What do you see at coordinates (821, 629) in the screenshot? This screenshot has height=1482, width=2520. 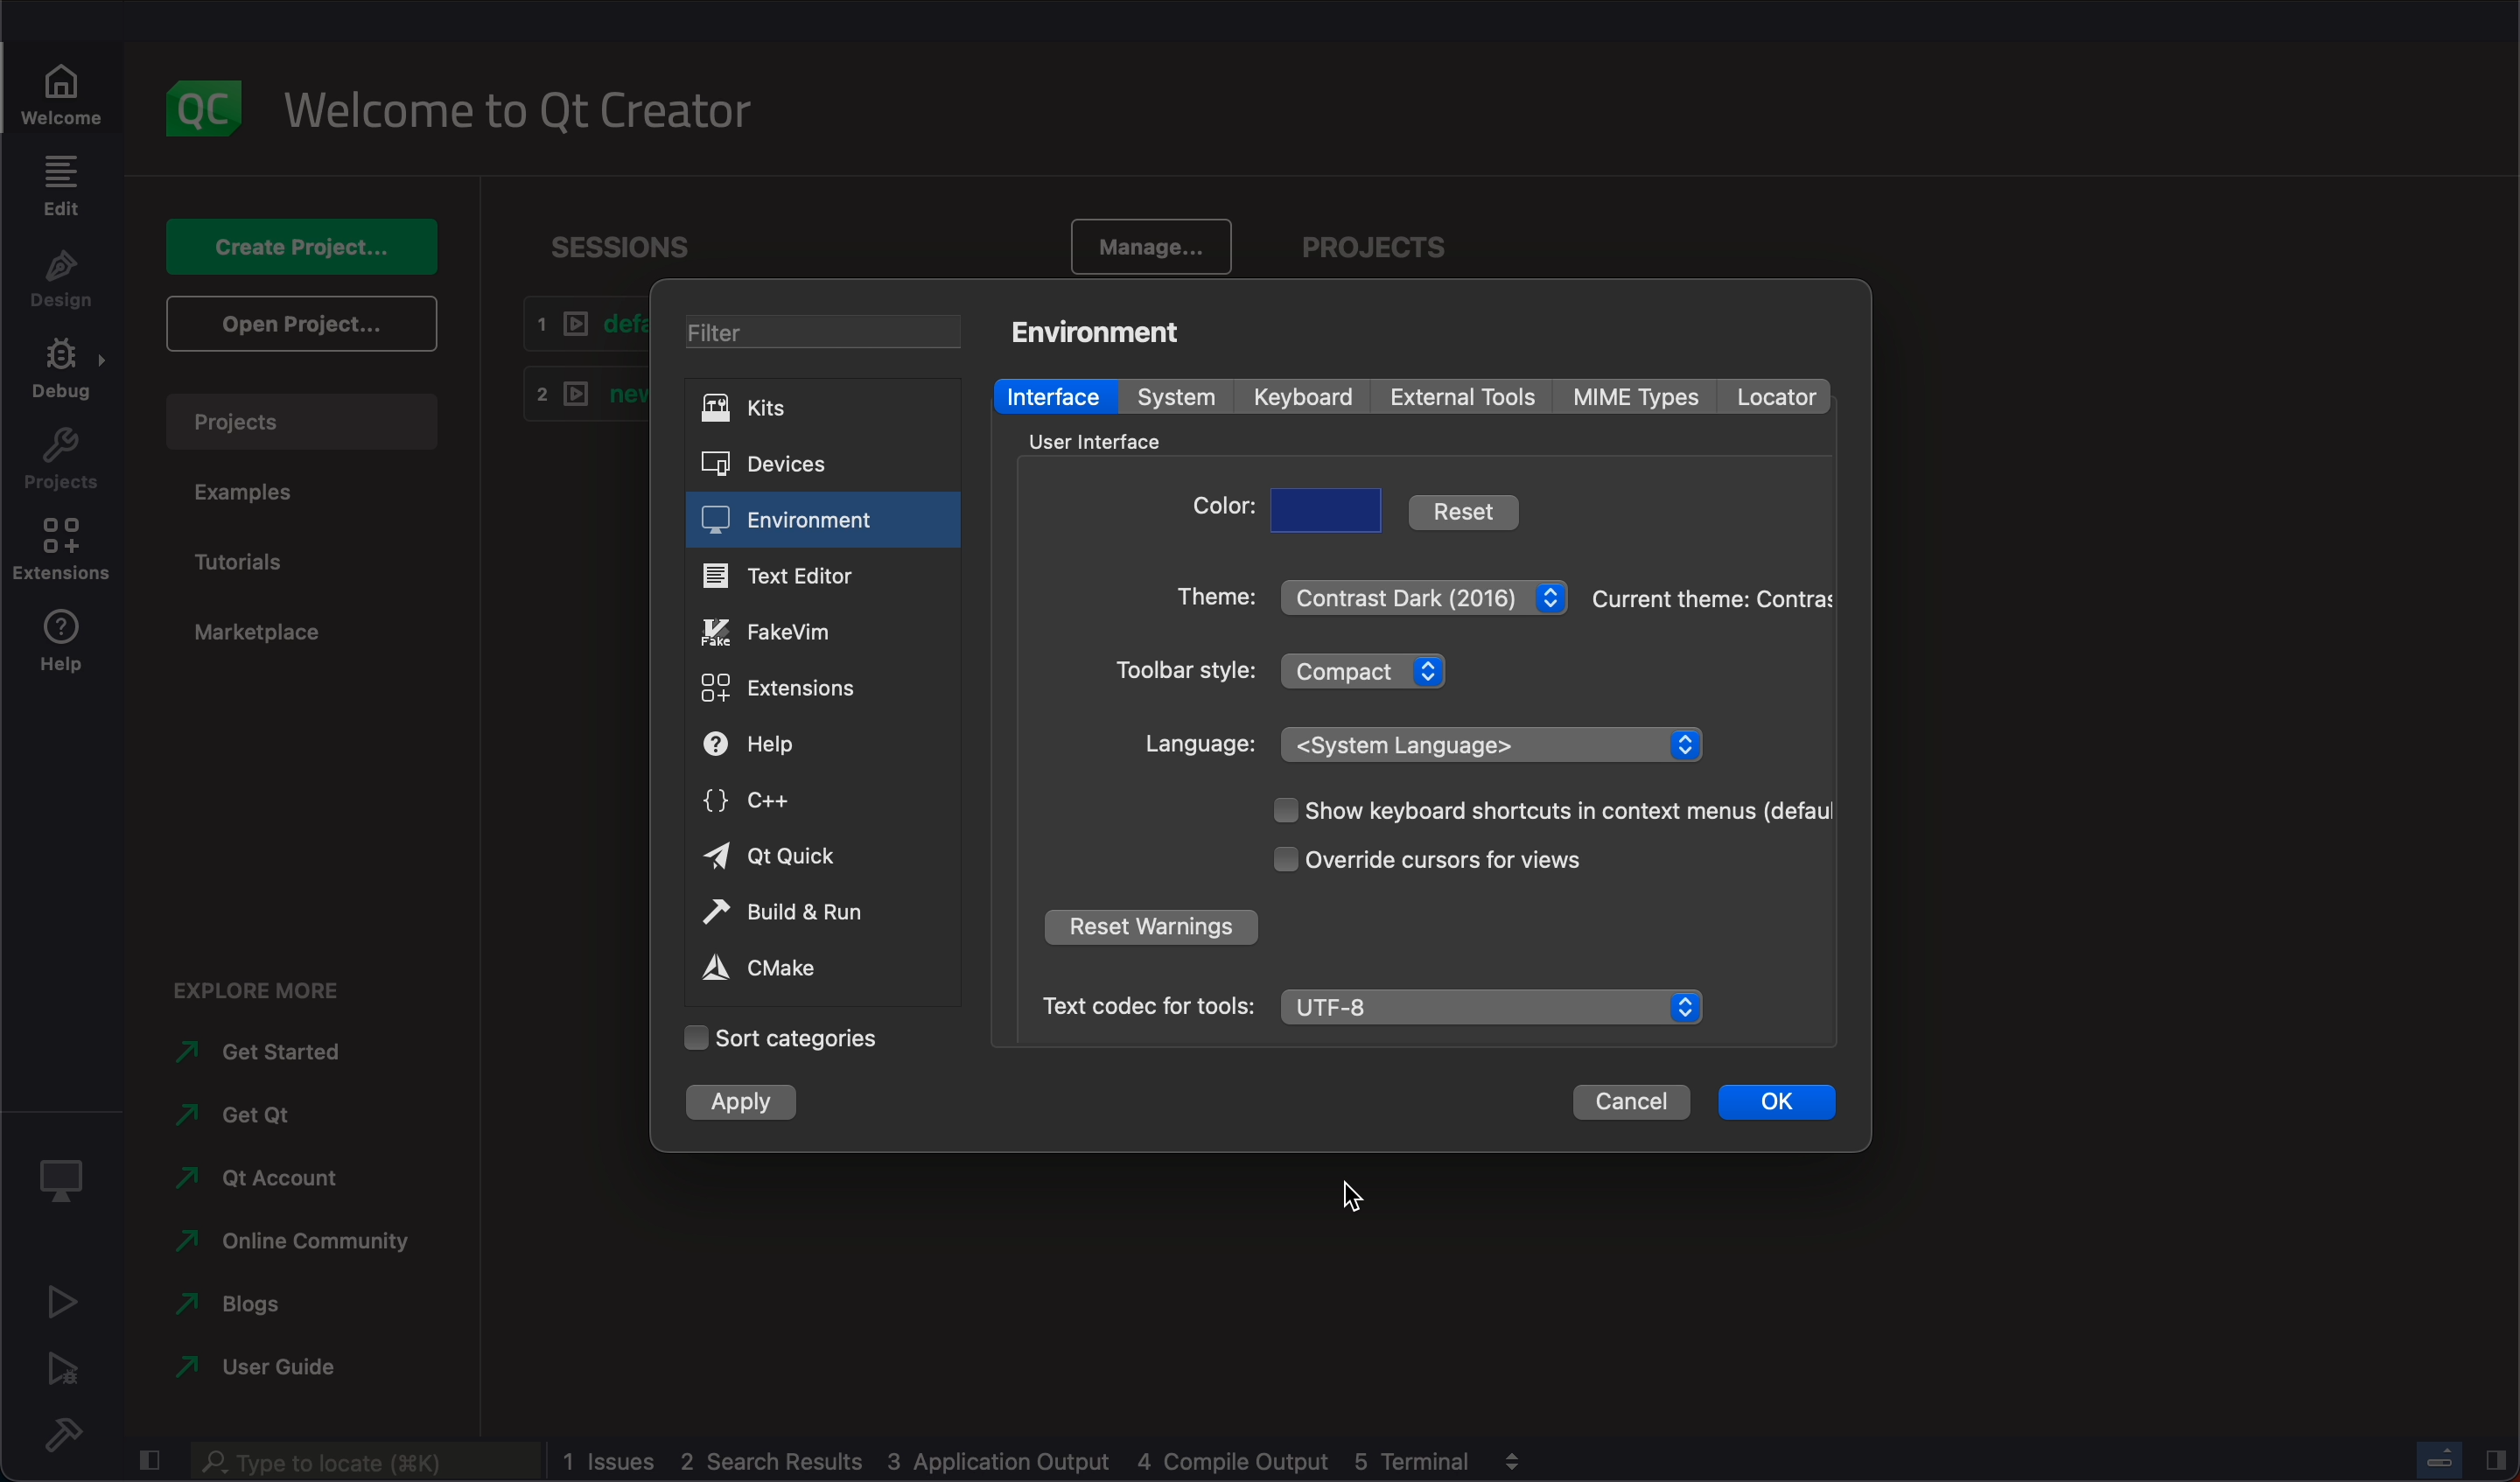 I see `fake vim` at bounding box center [821, 629].